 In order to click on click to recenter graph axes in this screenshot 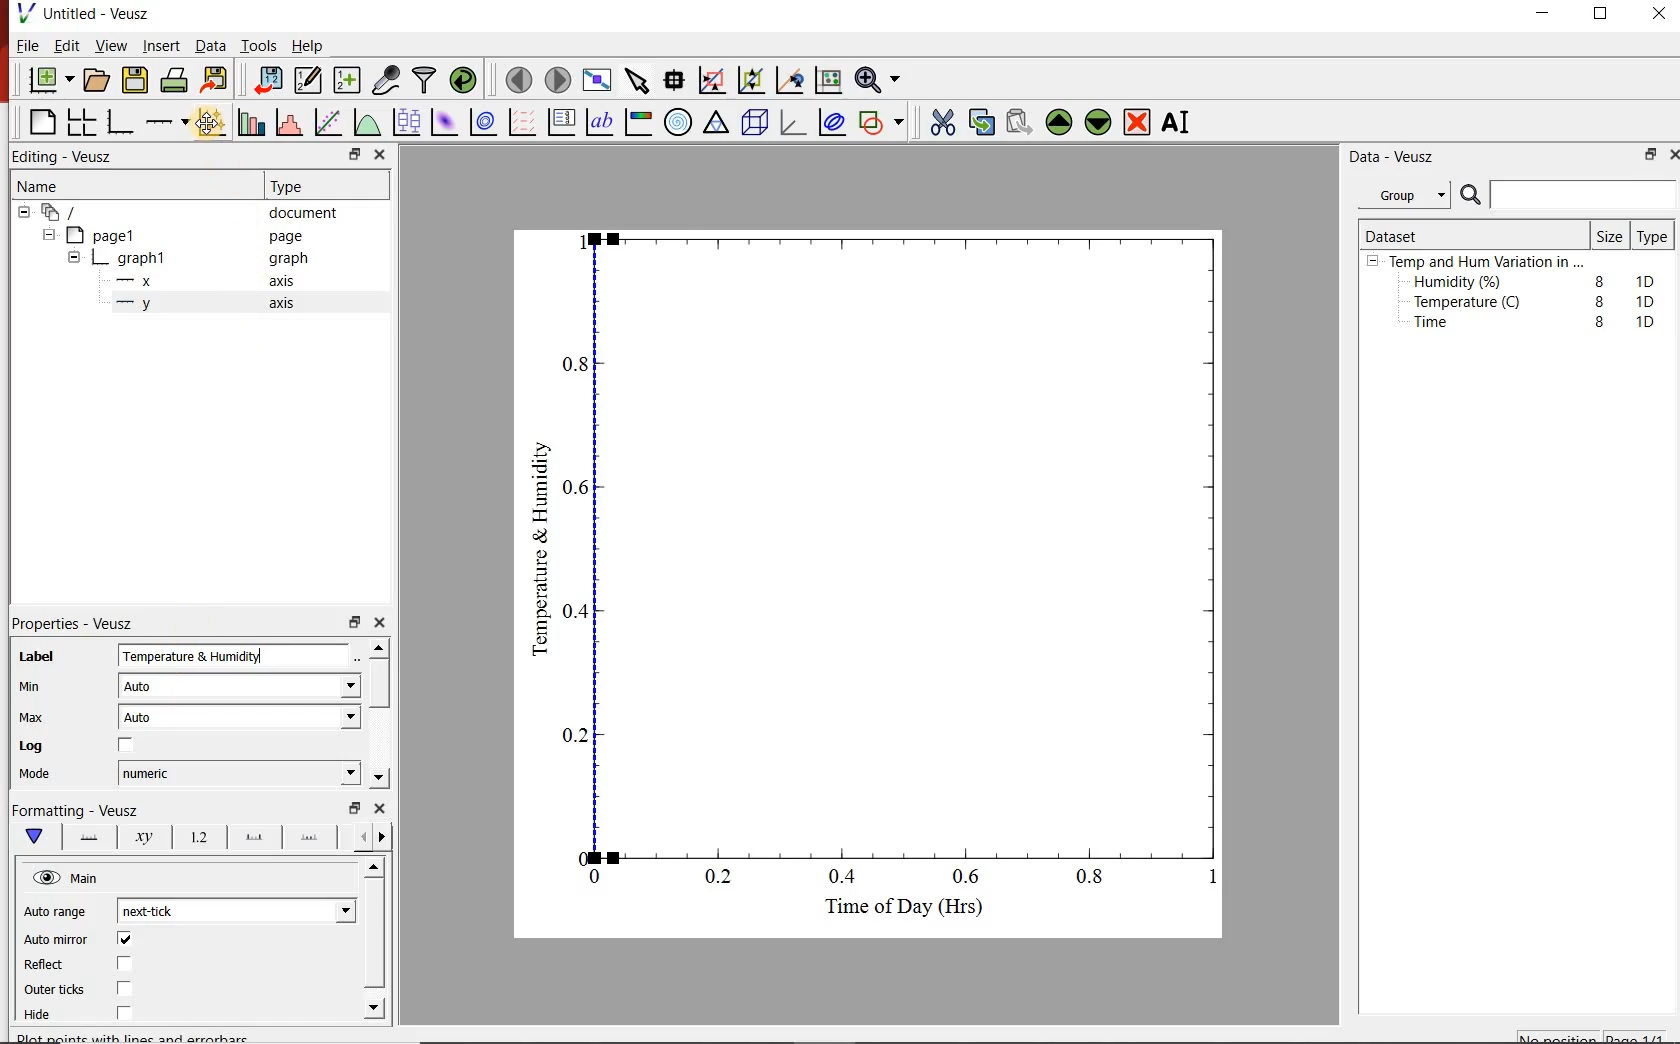, I will do `click(790, 80)`.